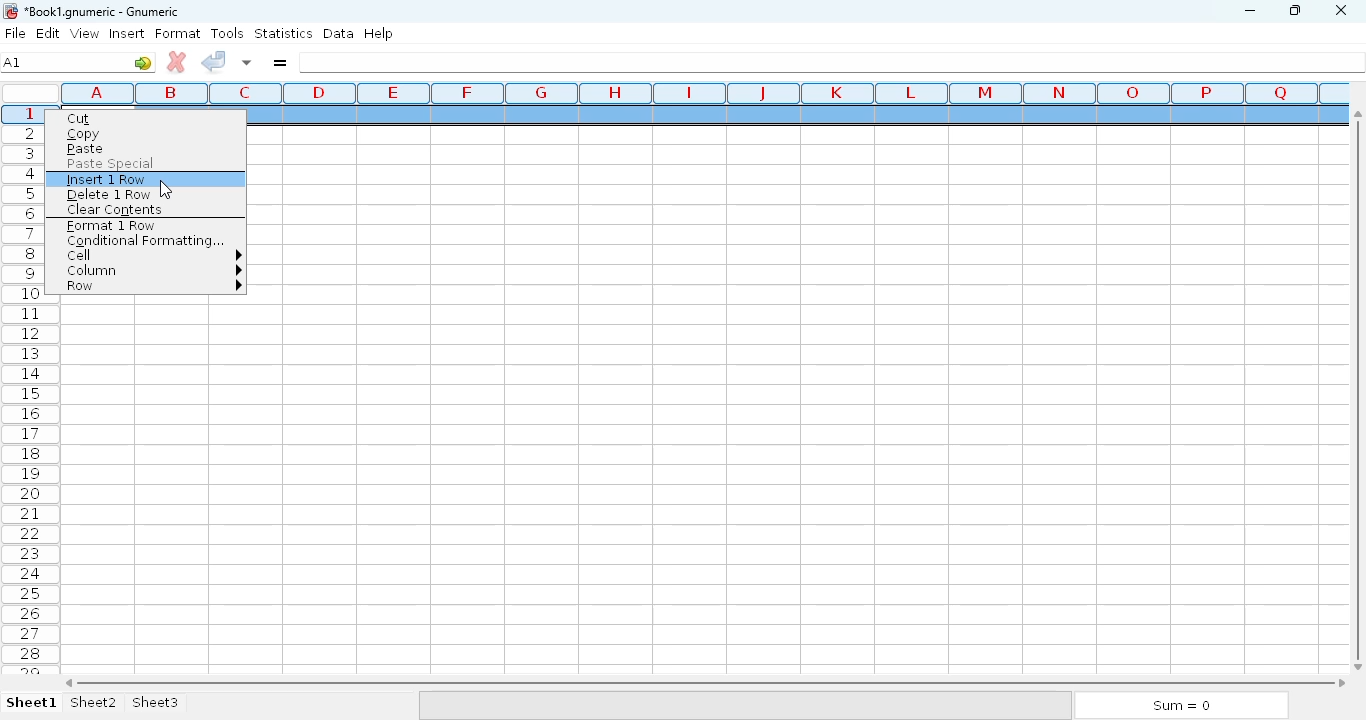 Image resolution: width=1366 pixels, height=720 pixels. I want to click on paste, so click(85, 149).